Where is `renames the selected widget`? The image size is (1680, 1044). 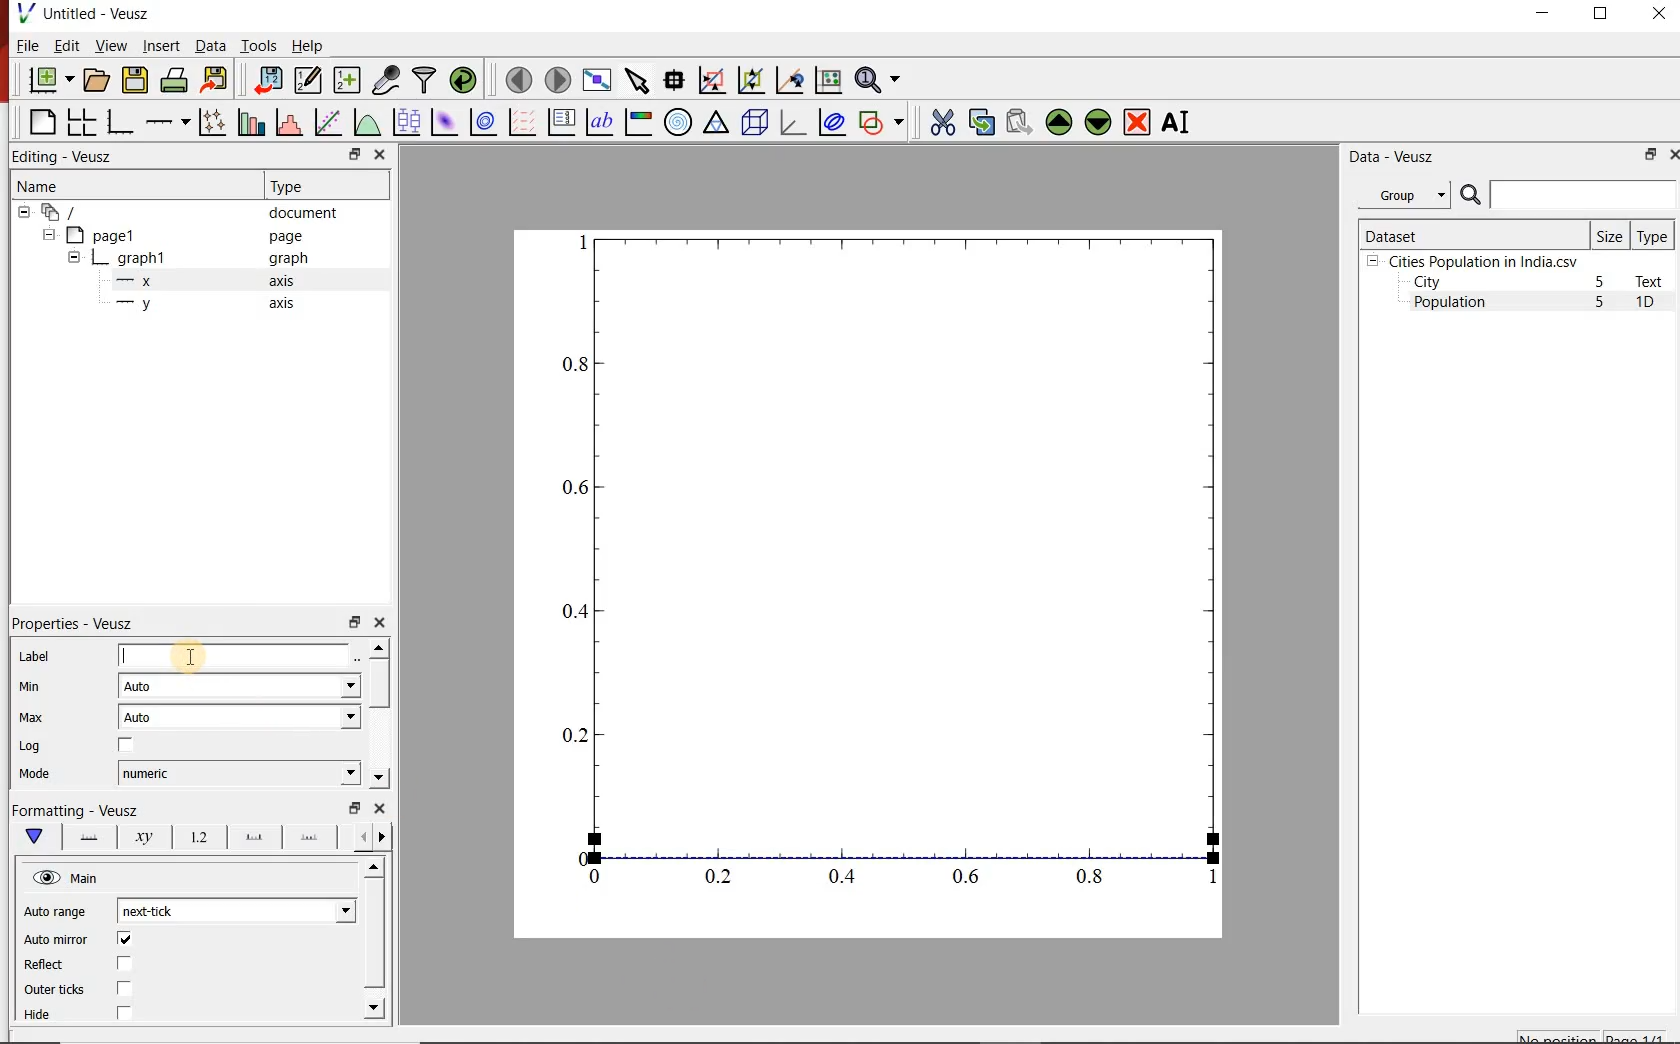
renames the selected widget is located at coordinates (1177, 122).